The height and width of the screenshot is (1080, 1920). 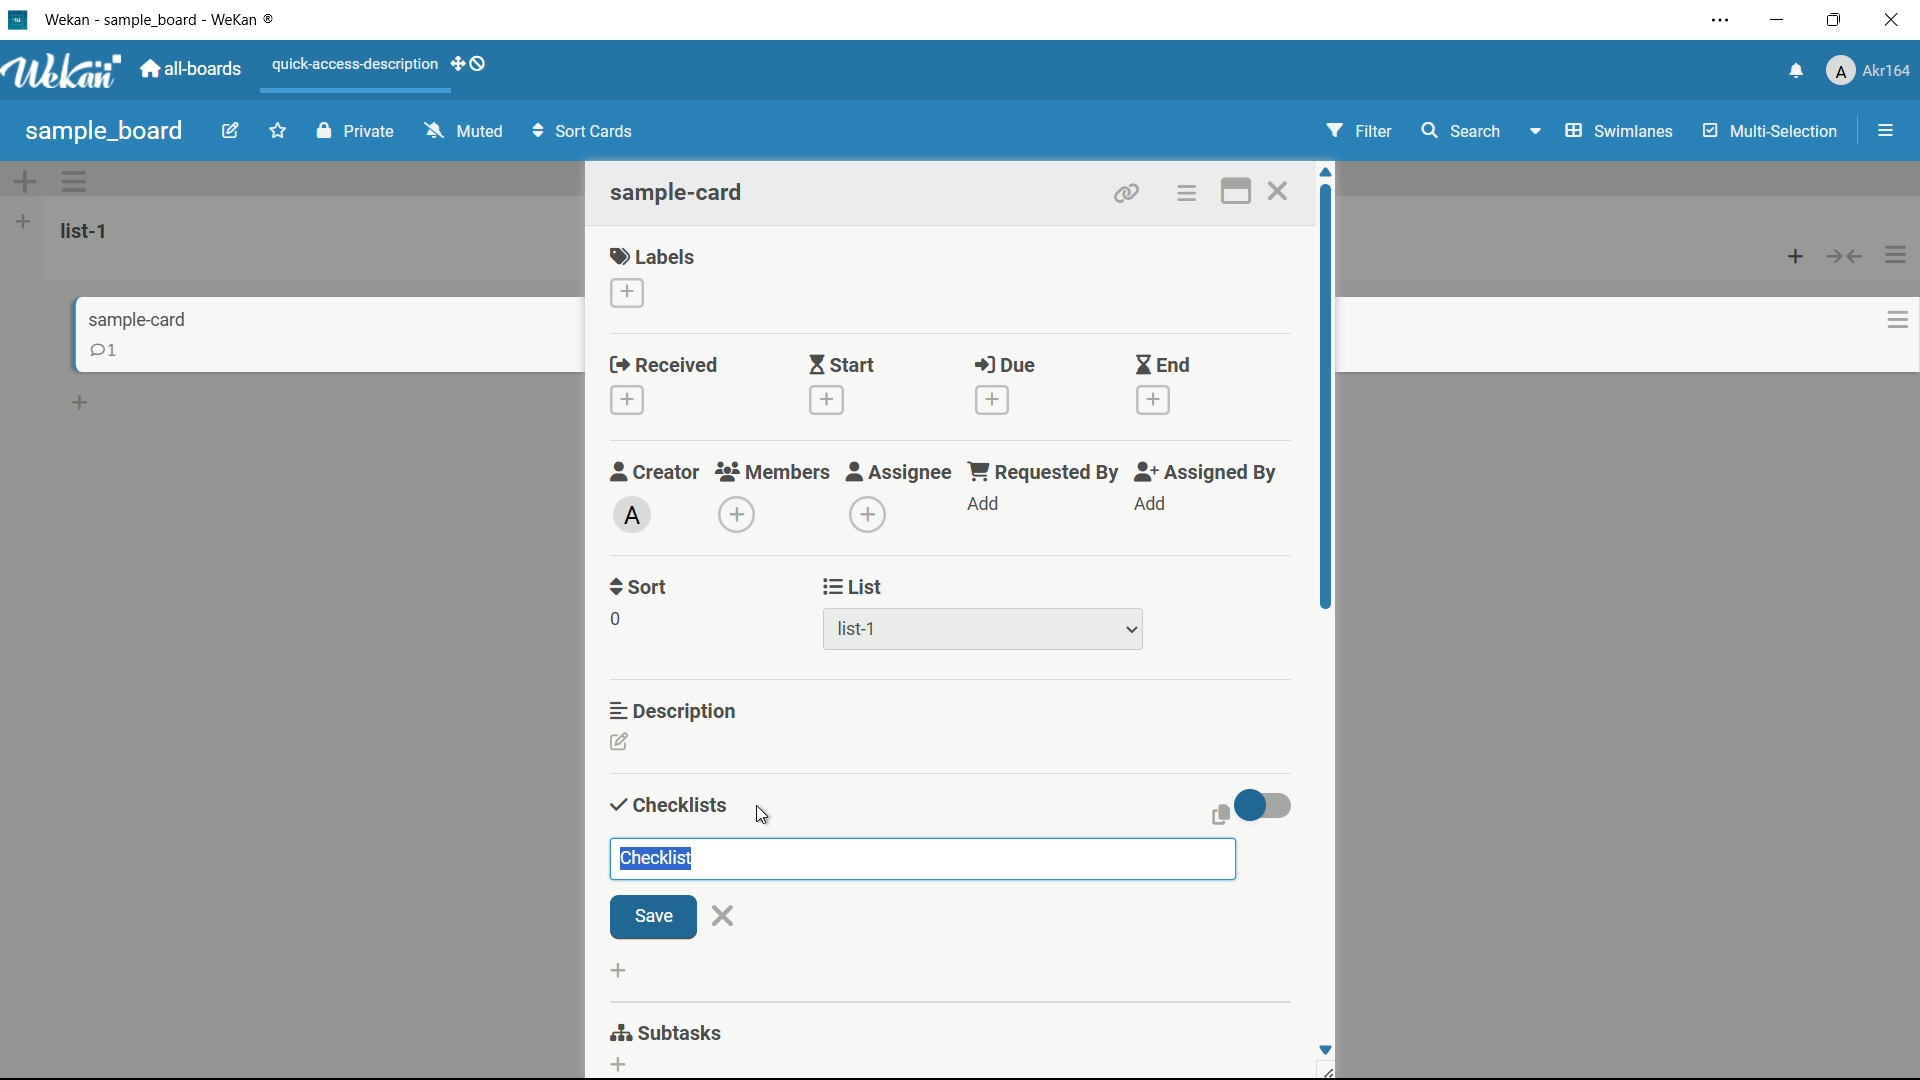 What do you see at coordinates (639, 589) in the screenshot?
I see `sort` at bounding box center [639, 589].